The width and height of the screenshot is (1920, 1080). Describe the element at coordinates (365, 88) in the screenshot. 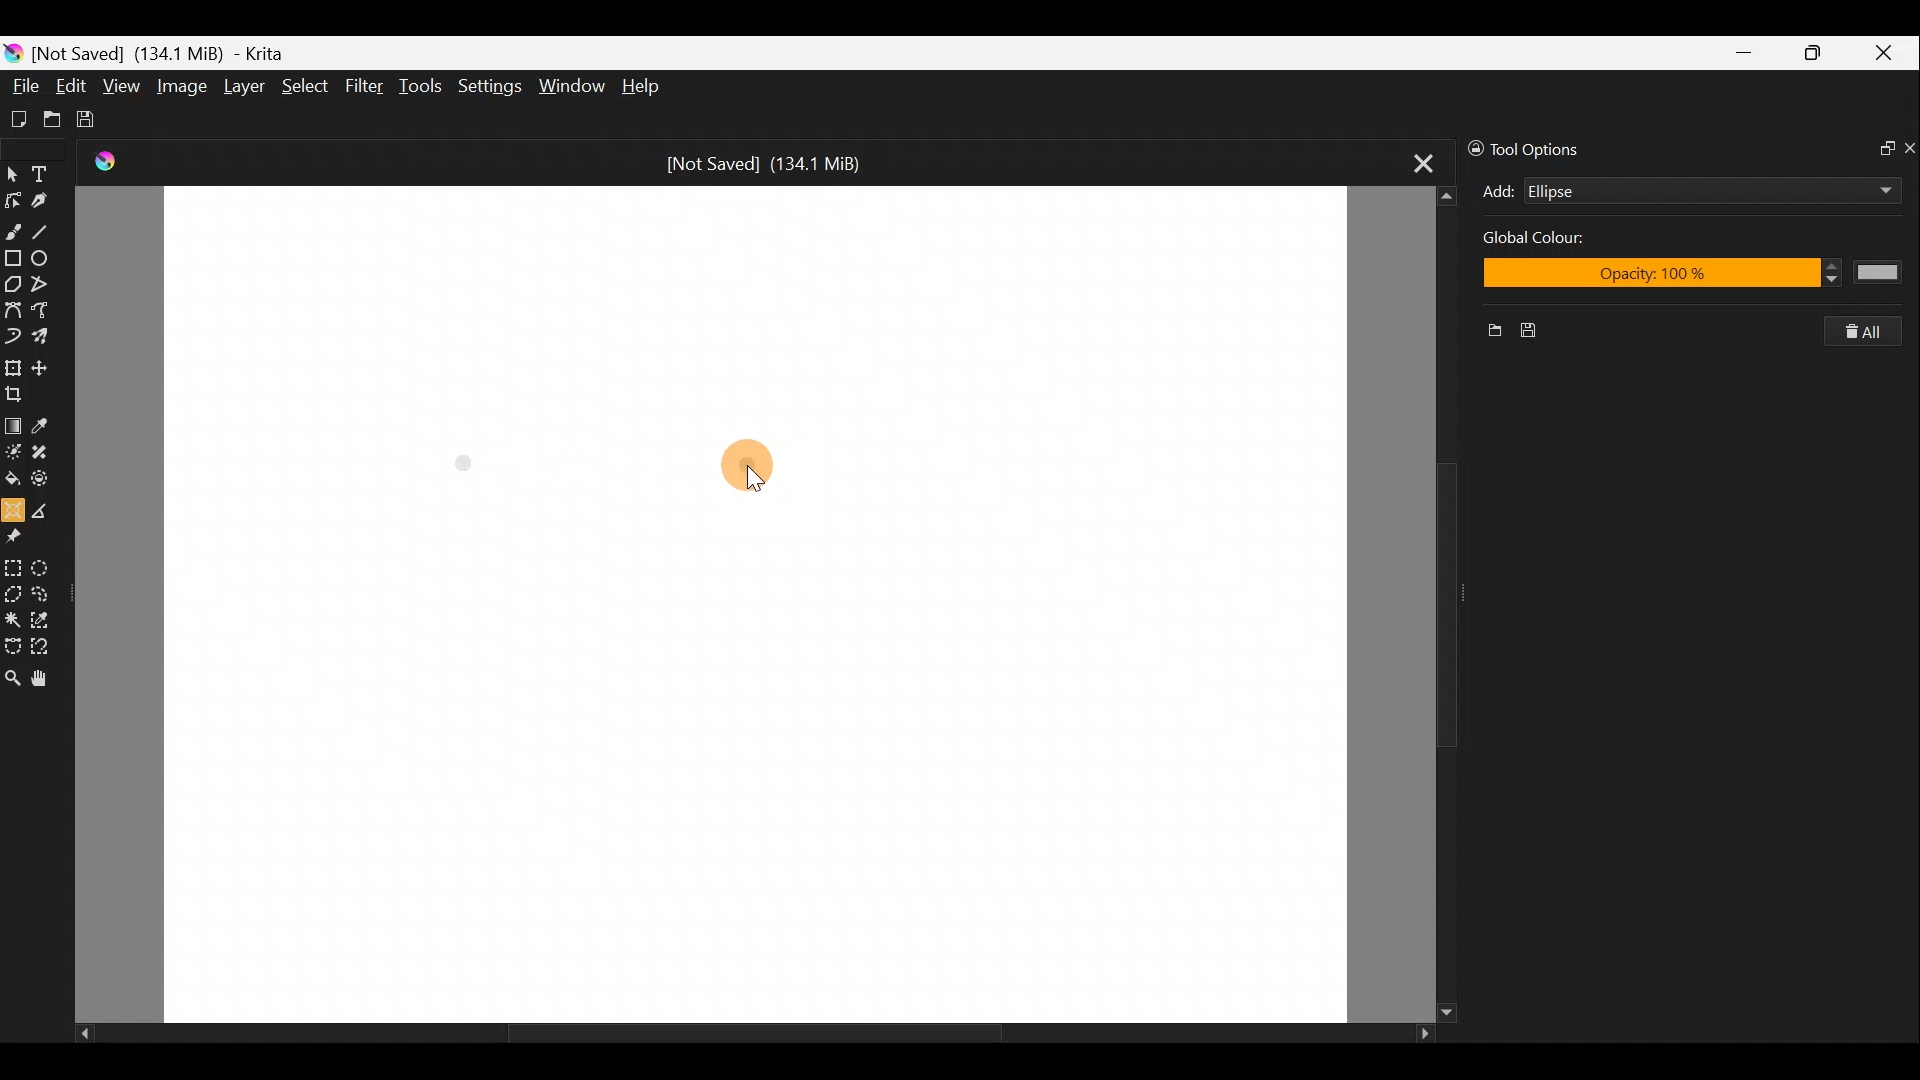

I see `Filter` at that location.